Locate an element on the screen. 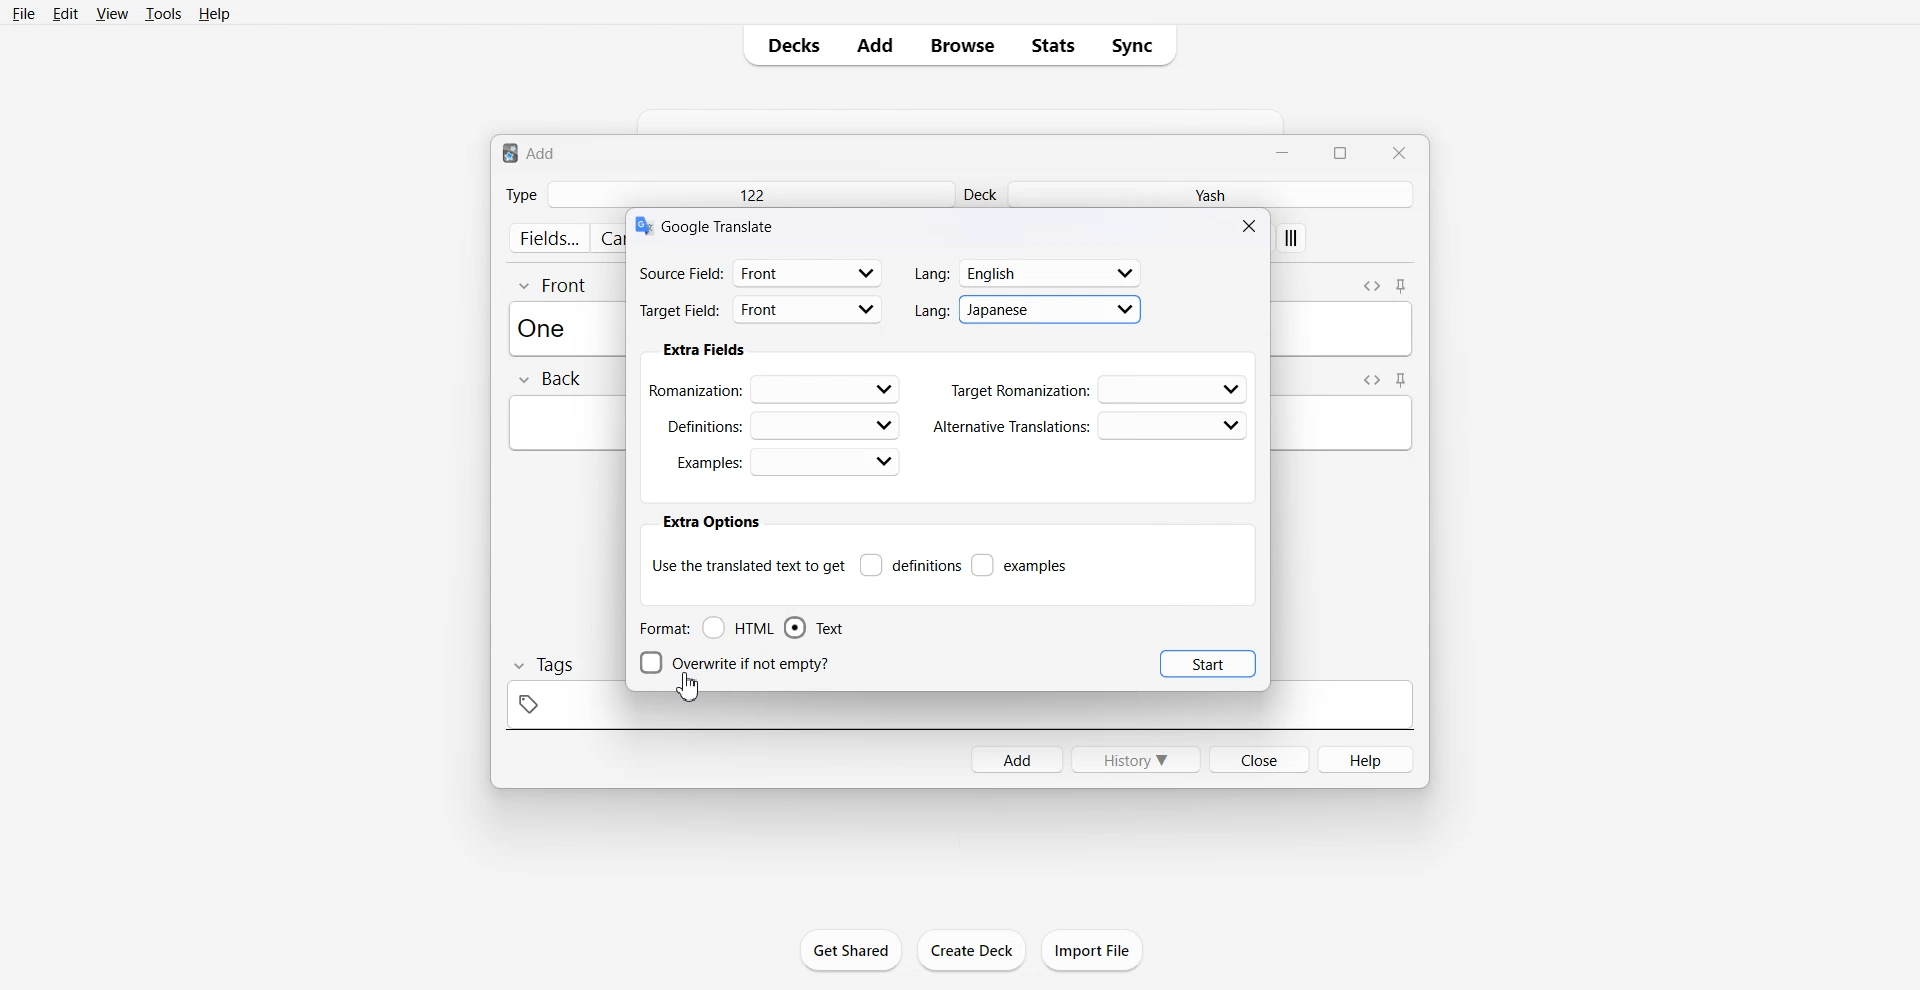 The width and height of the screenshot is (1920, 990). Target Romanization is located at coordinates (1100, 389).